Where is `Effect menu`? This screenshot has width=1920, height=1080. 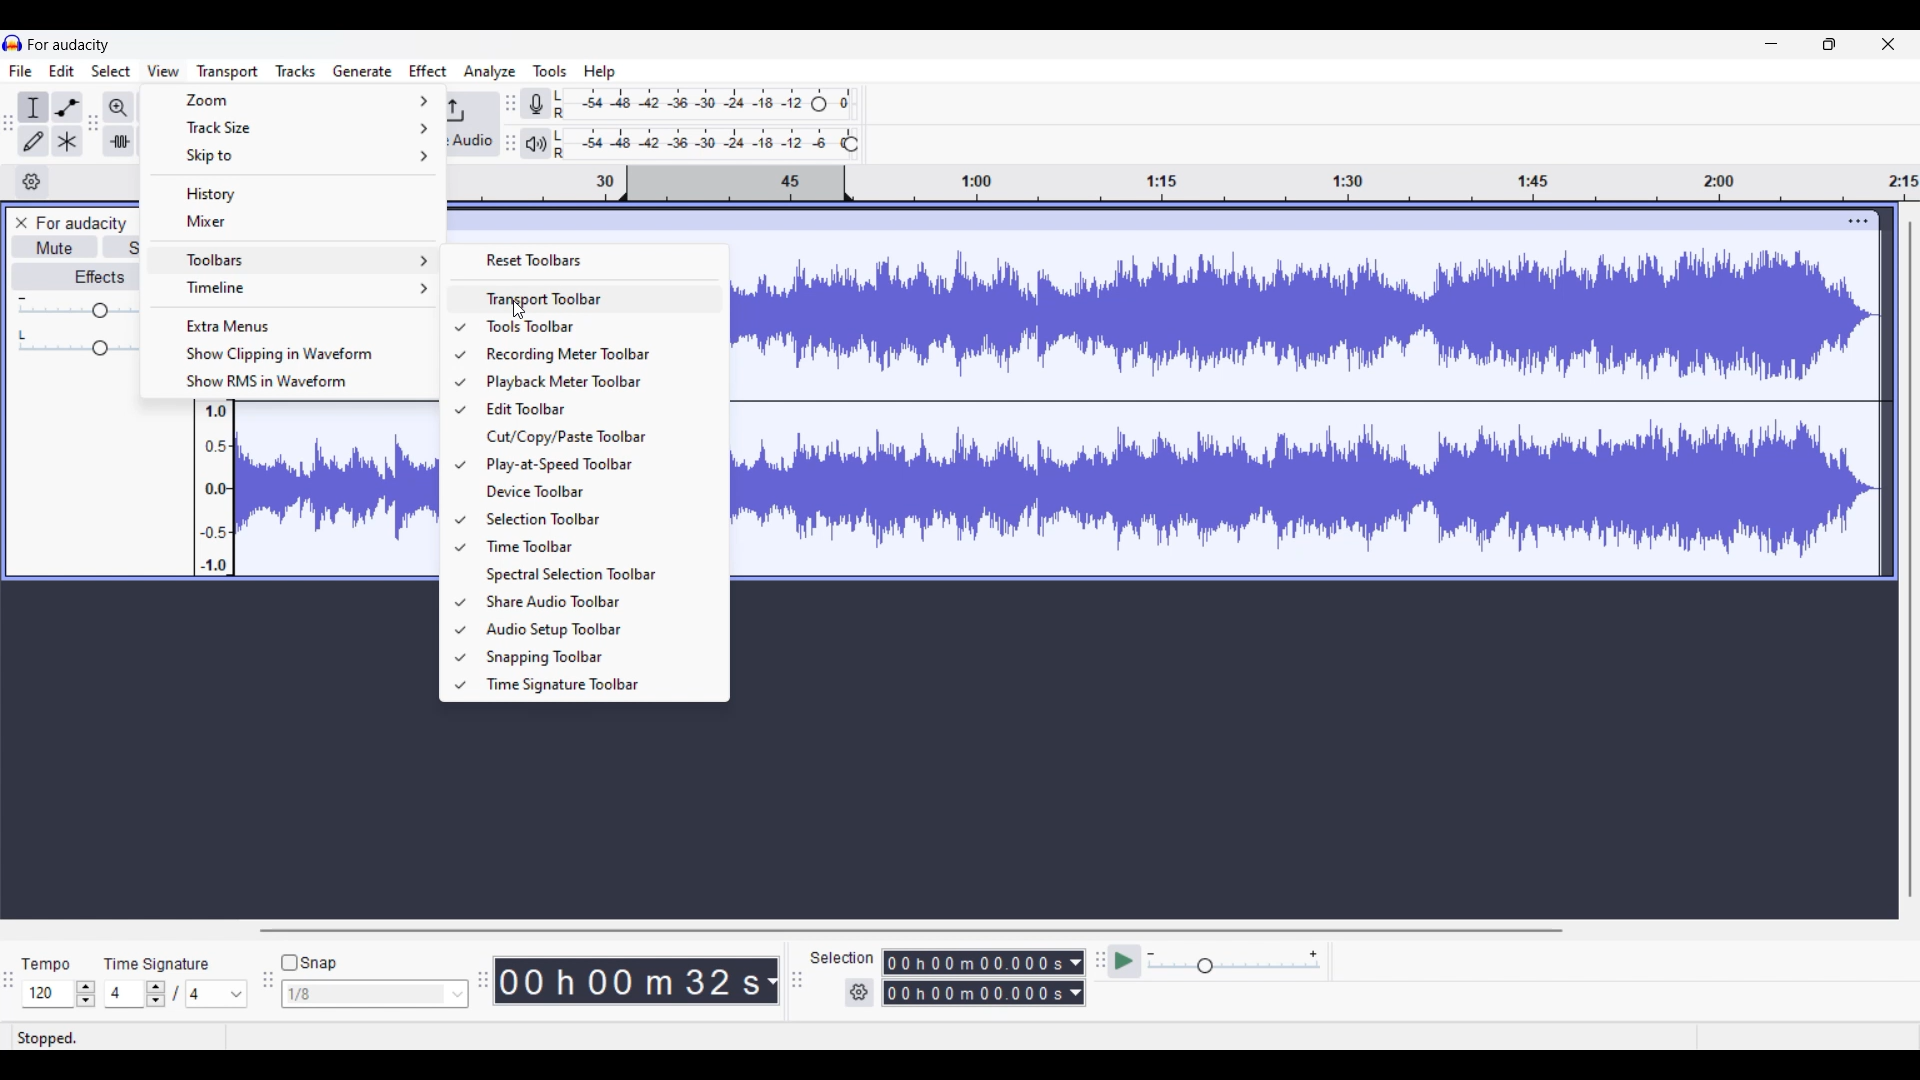 Effect menu is located at coordinates (428, 71).